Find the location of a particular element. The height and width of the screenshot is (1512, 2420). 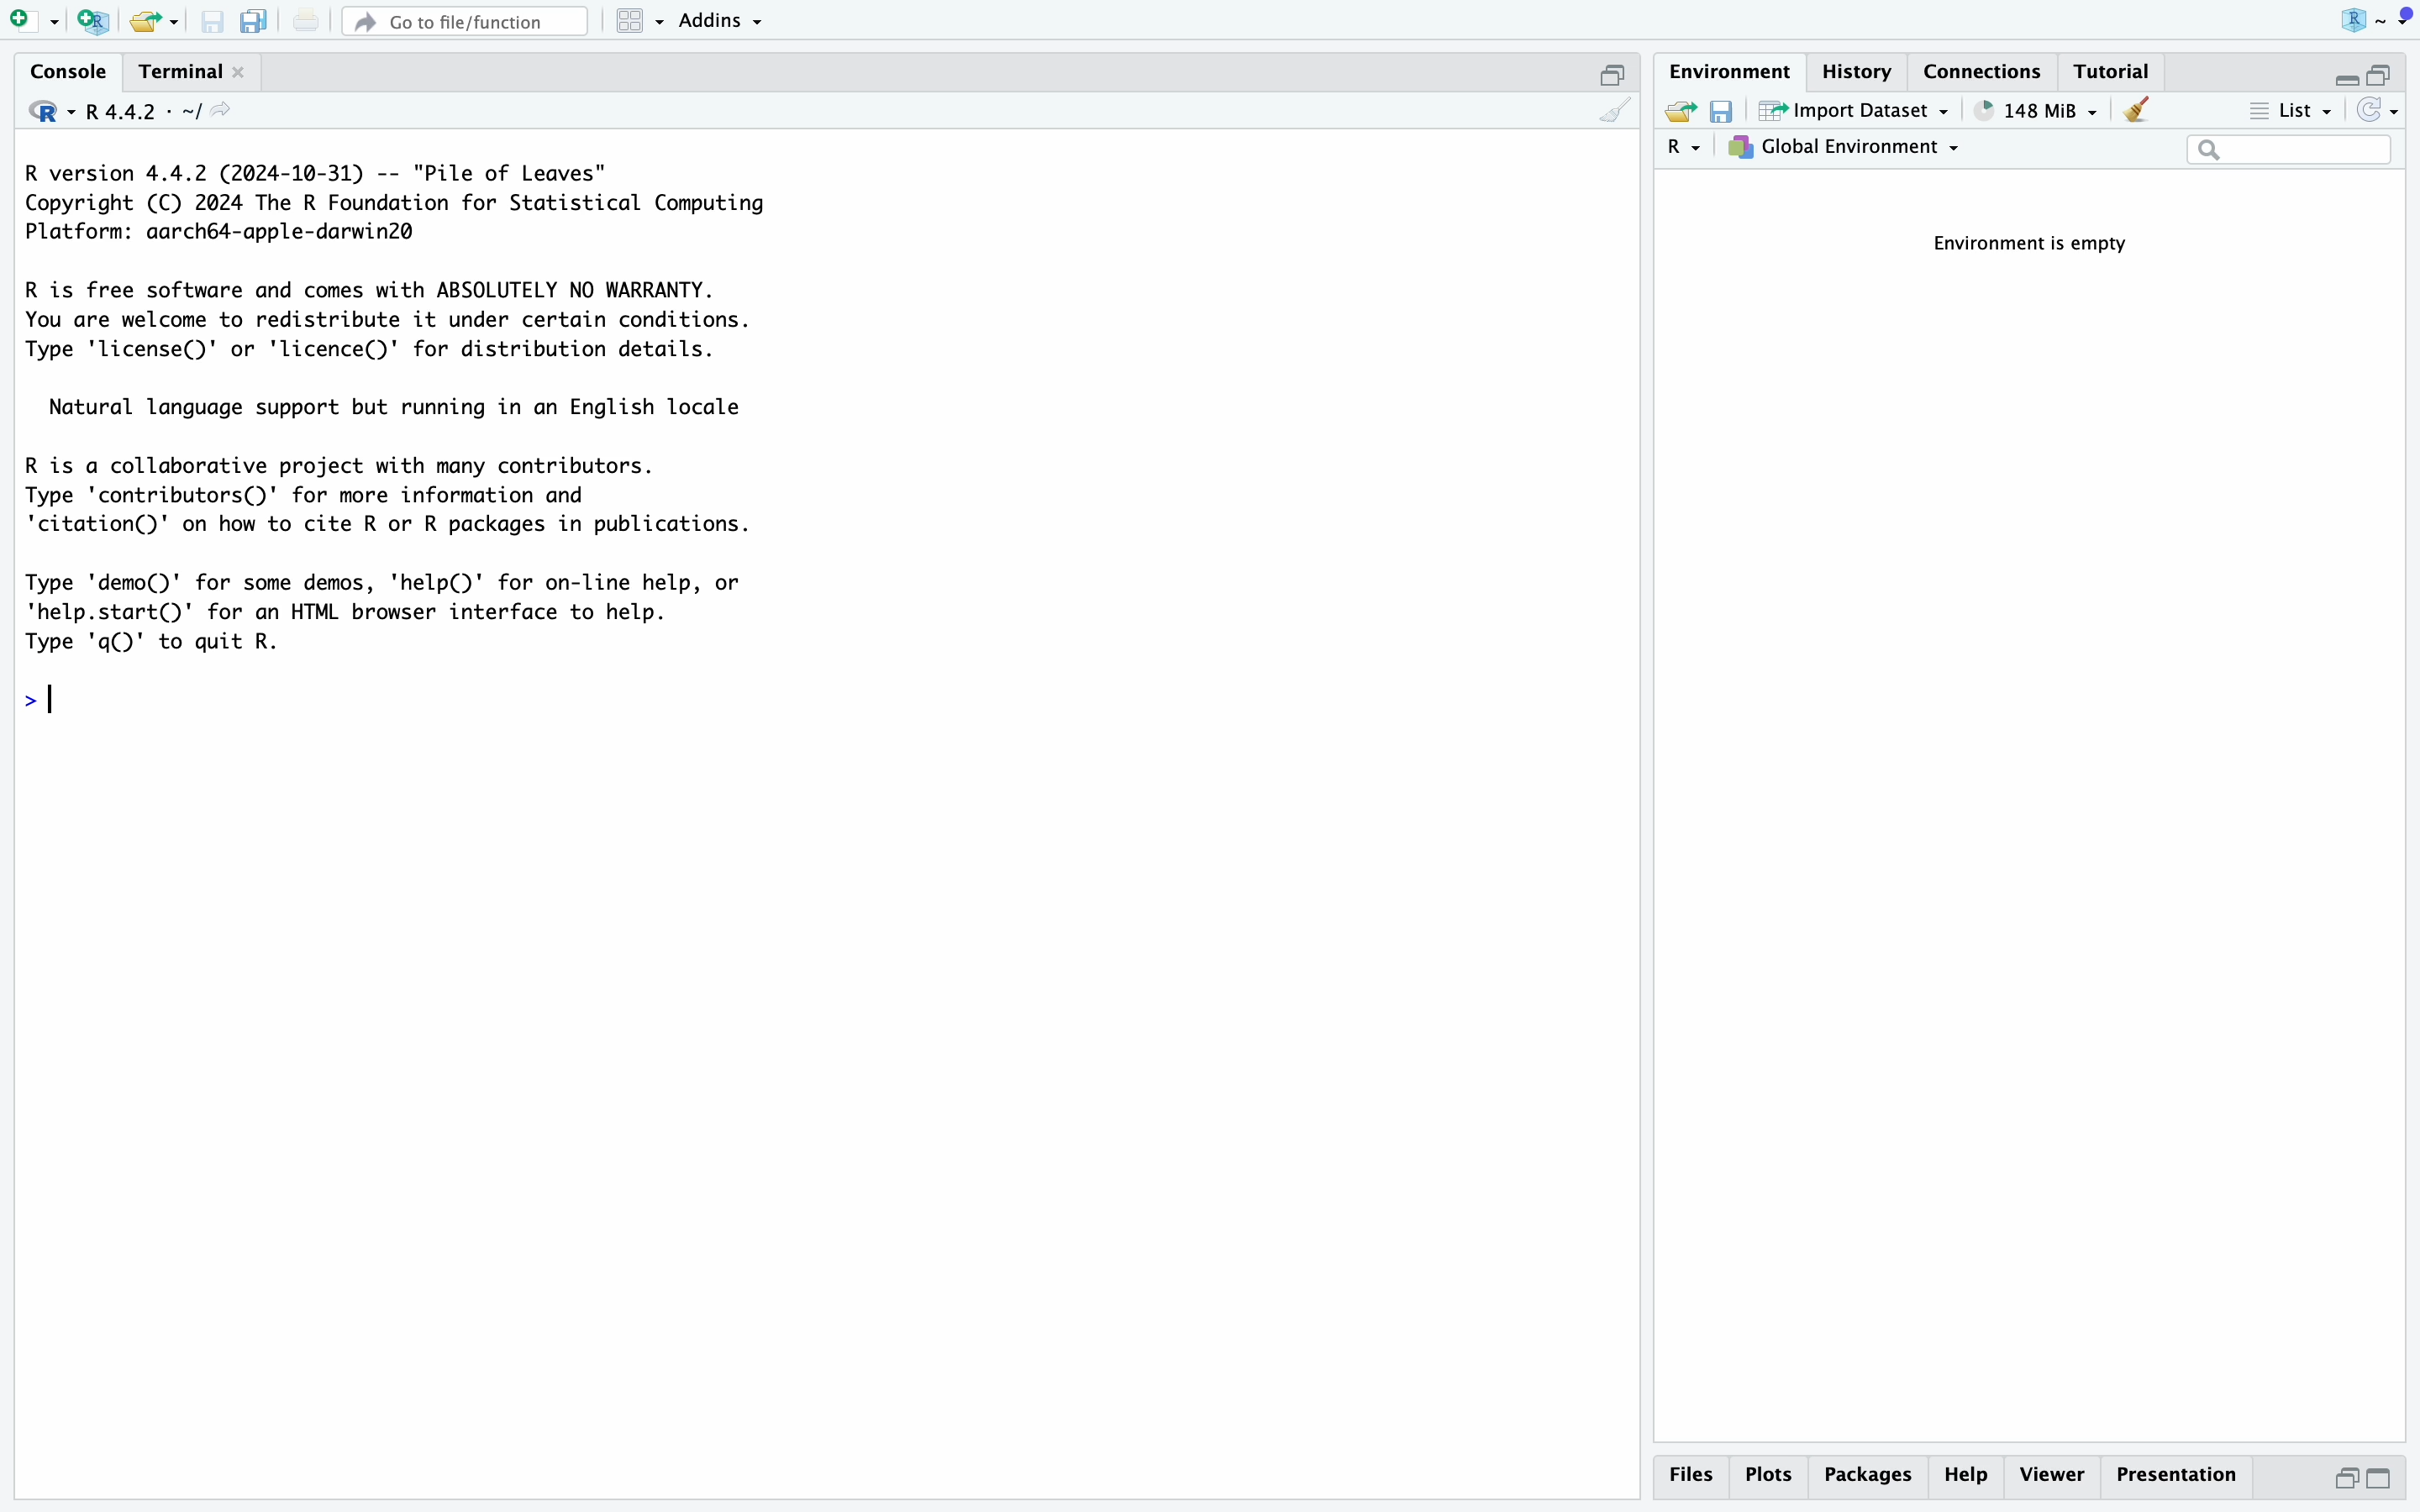

files is located at coordinates (1695, 1475).